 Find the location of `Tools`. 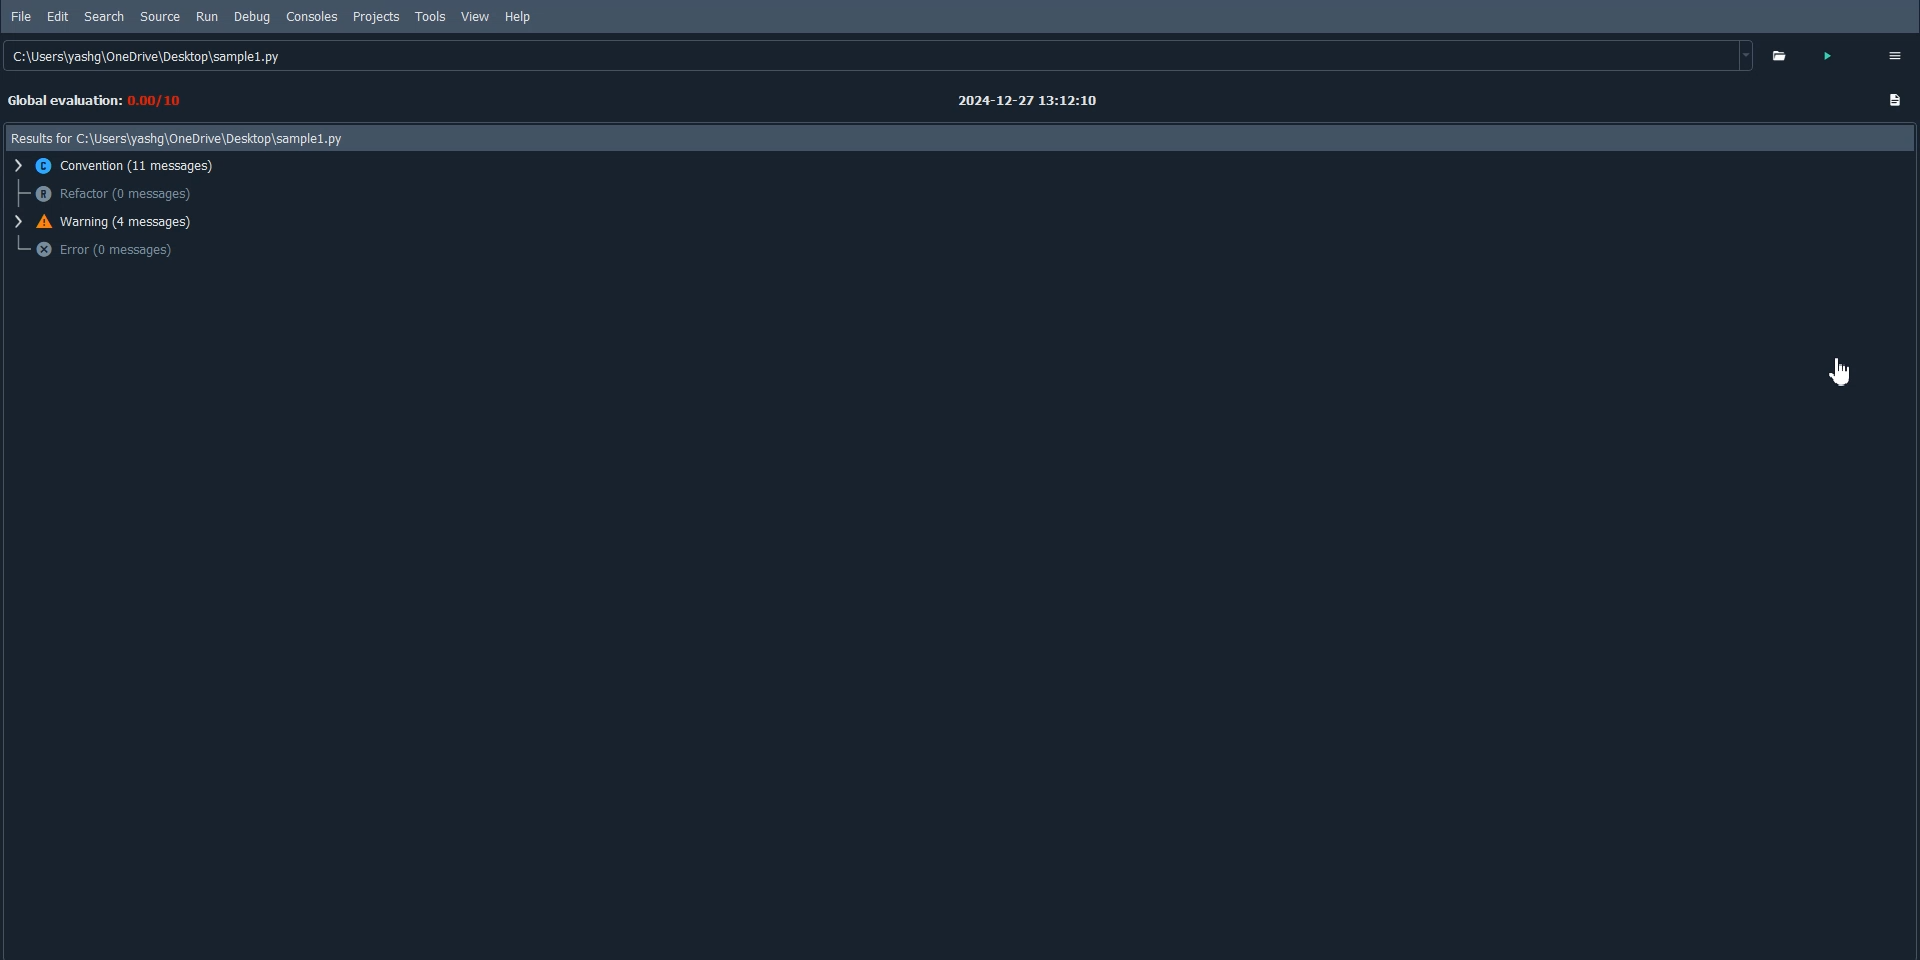

Tools is located at coordinates (431, 17).